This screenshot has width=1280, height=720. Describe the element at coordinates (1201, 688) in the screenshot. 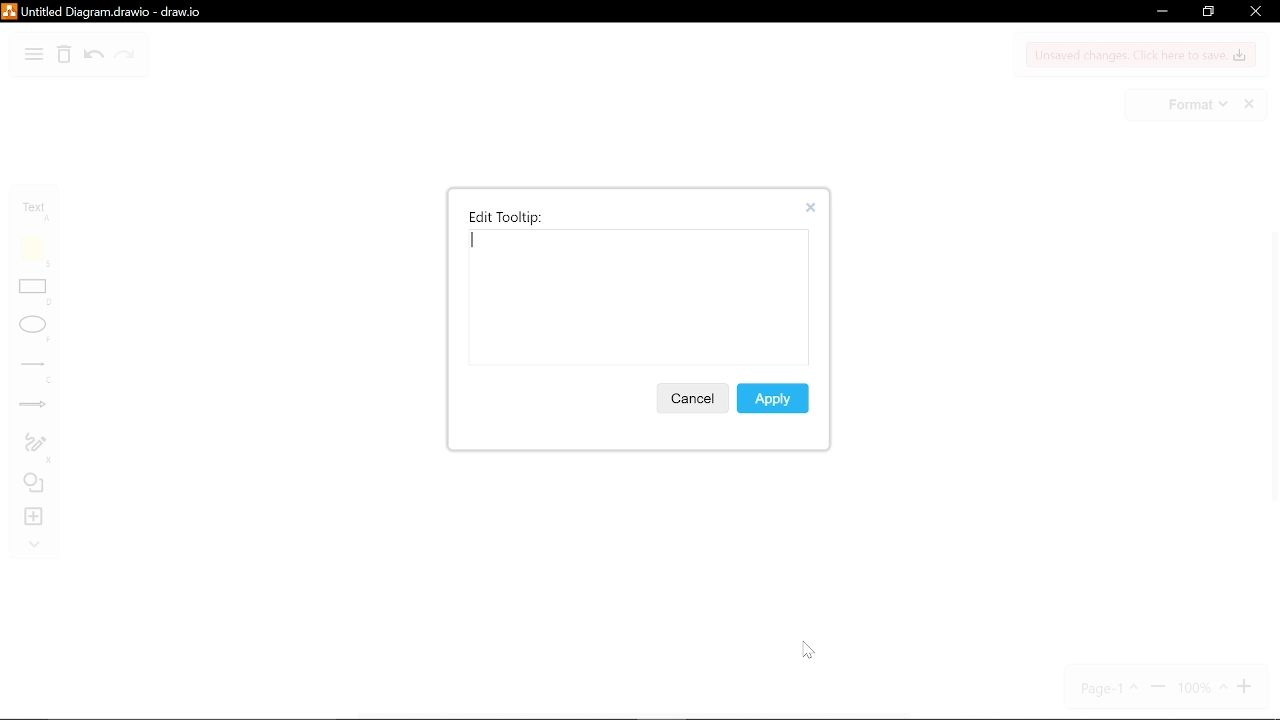

I see `current zoom` at that location.